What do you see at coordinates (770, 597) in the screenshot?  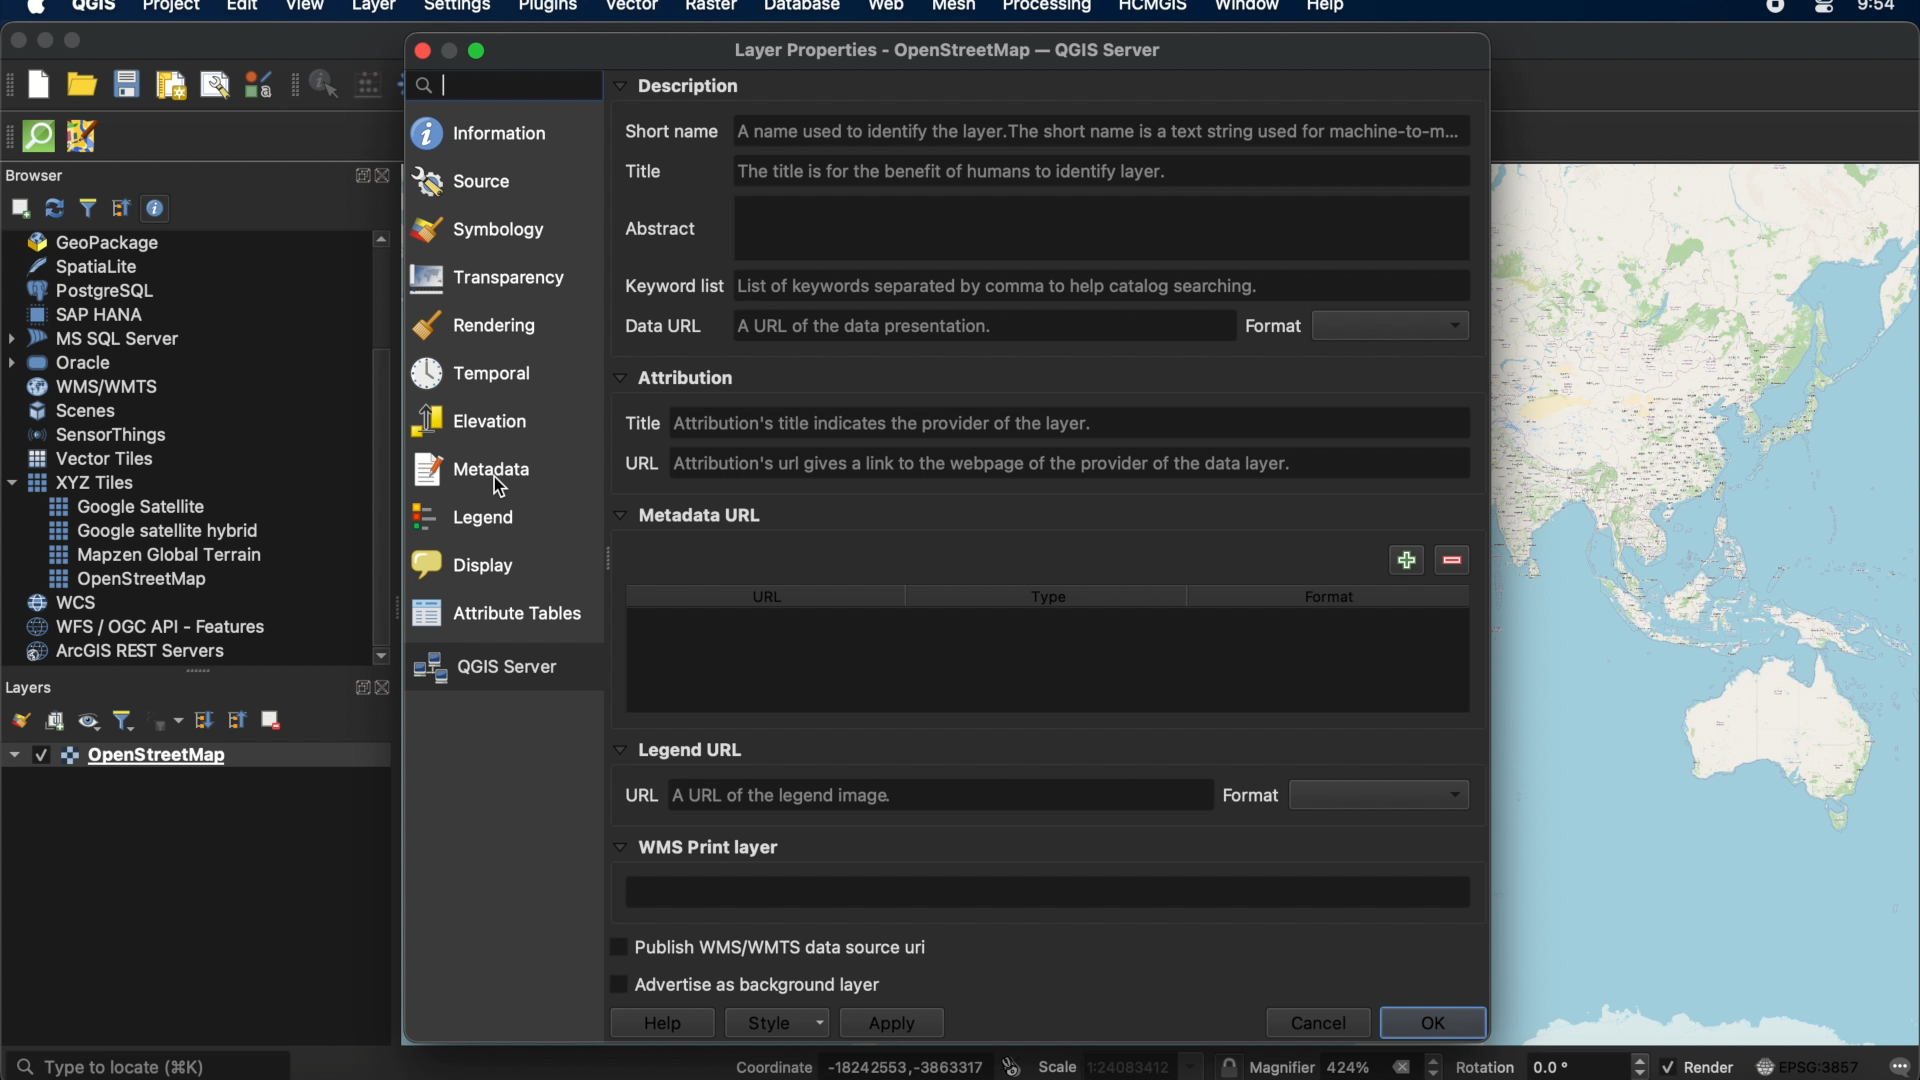 I see `url` at bounding box center [770, 597].